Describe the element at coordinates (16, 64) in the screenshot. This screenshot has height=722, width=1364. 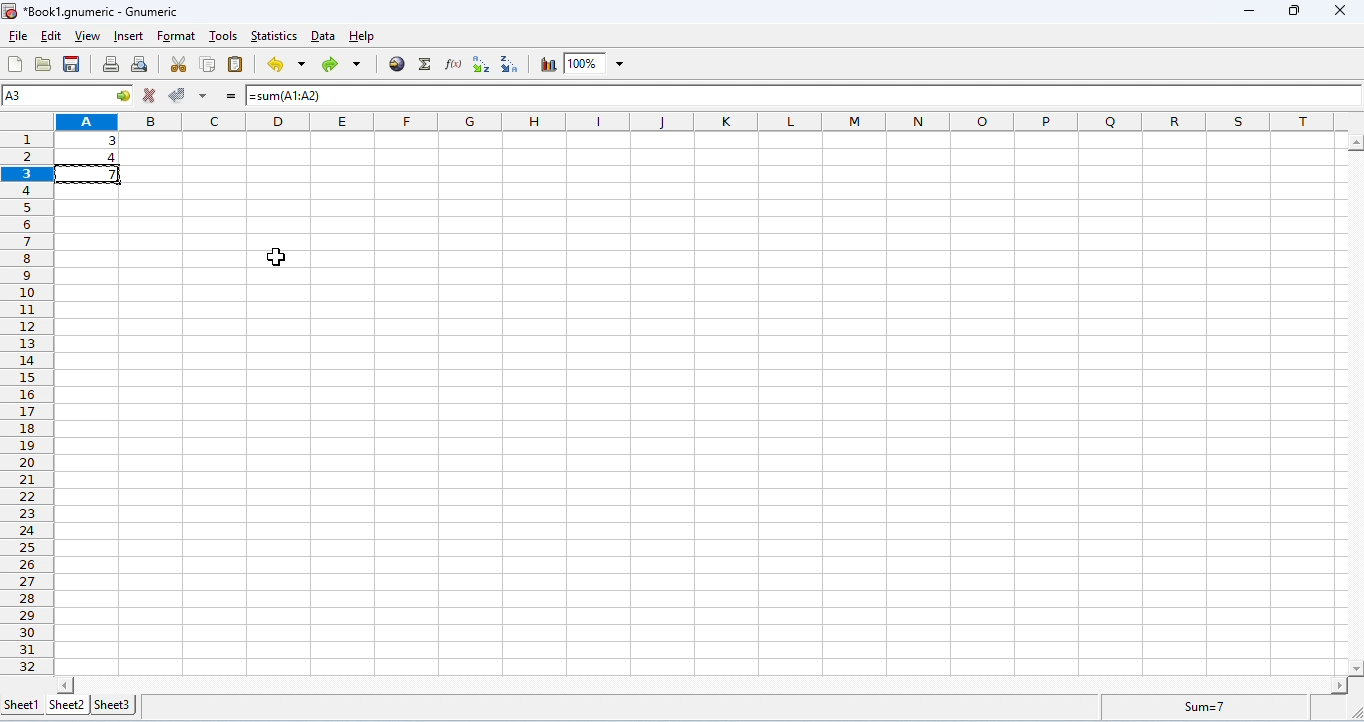
I see `new` at that location.